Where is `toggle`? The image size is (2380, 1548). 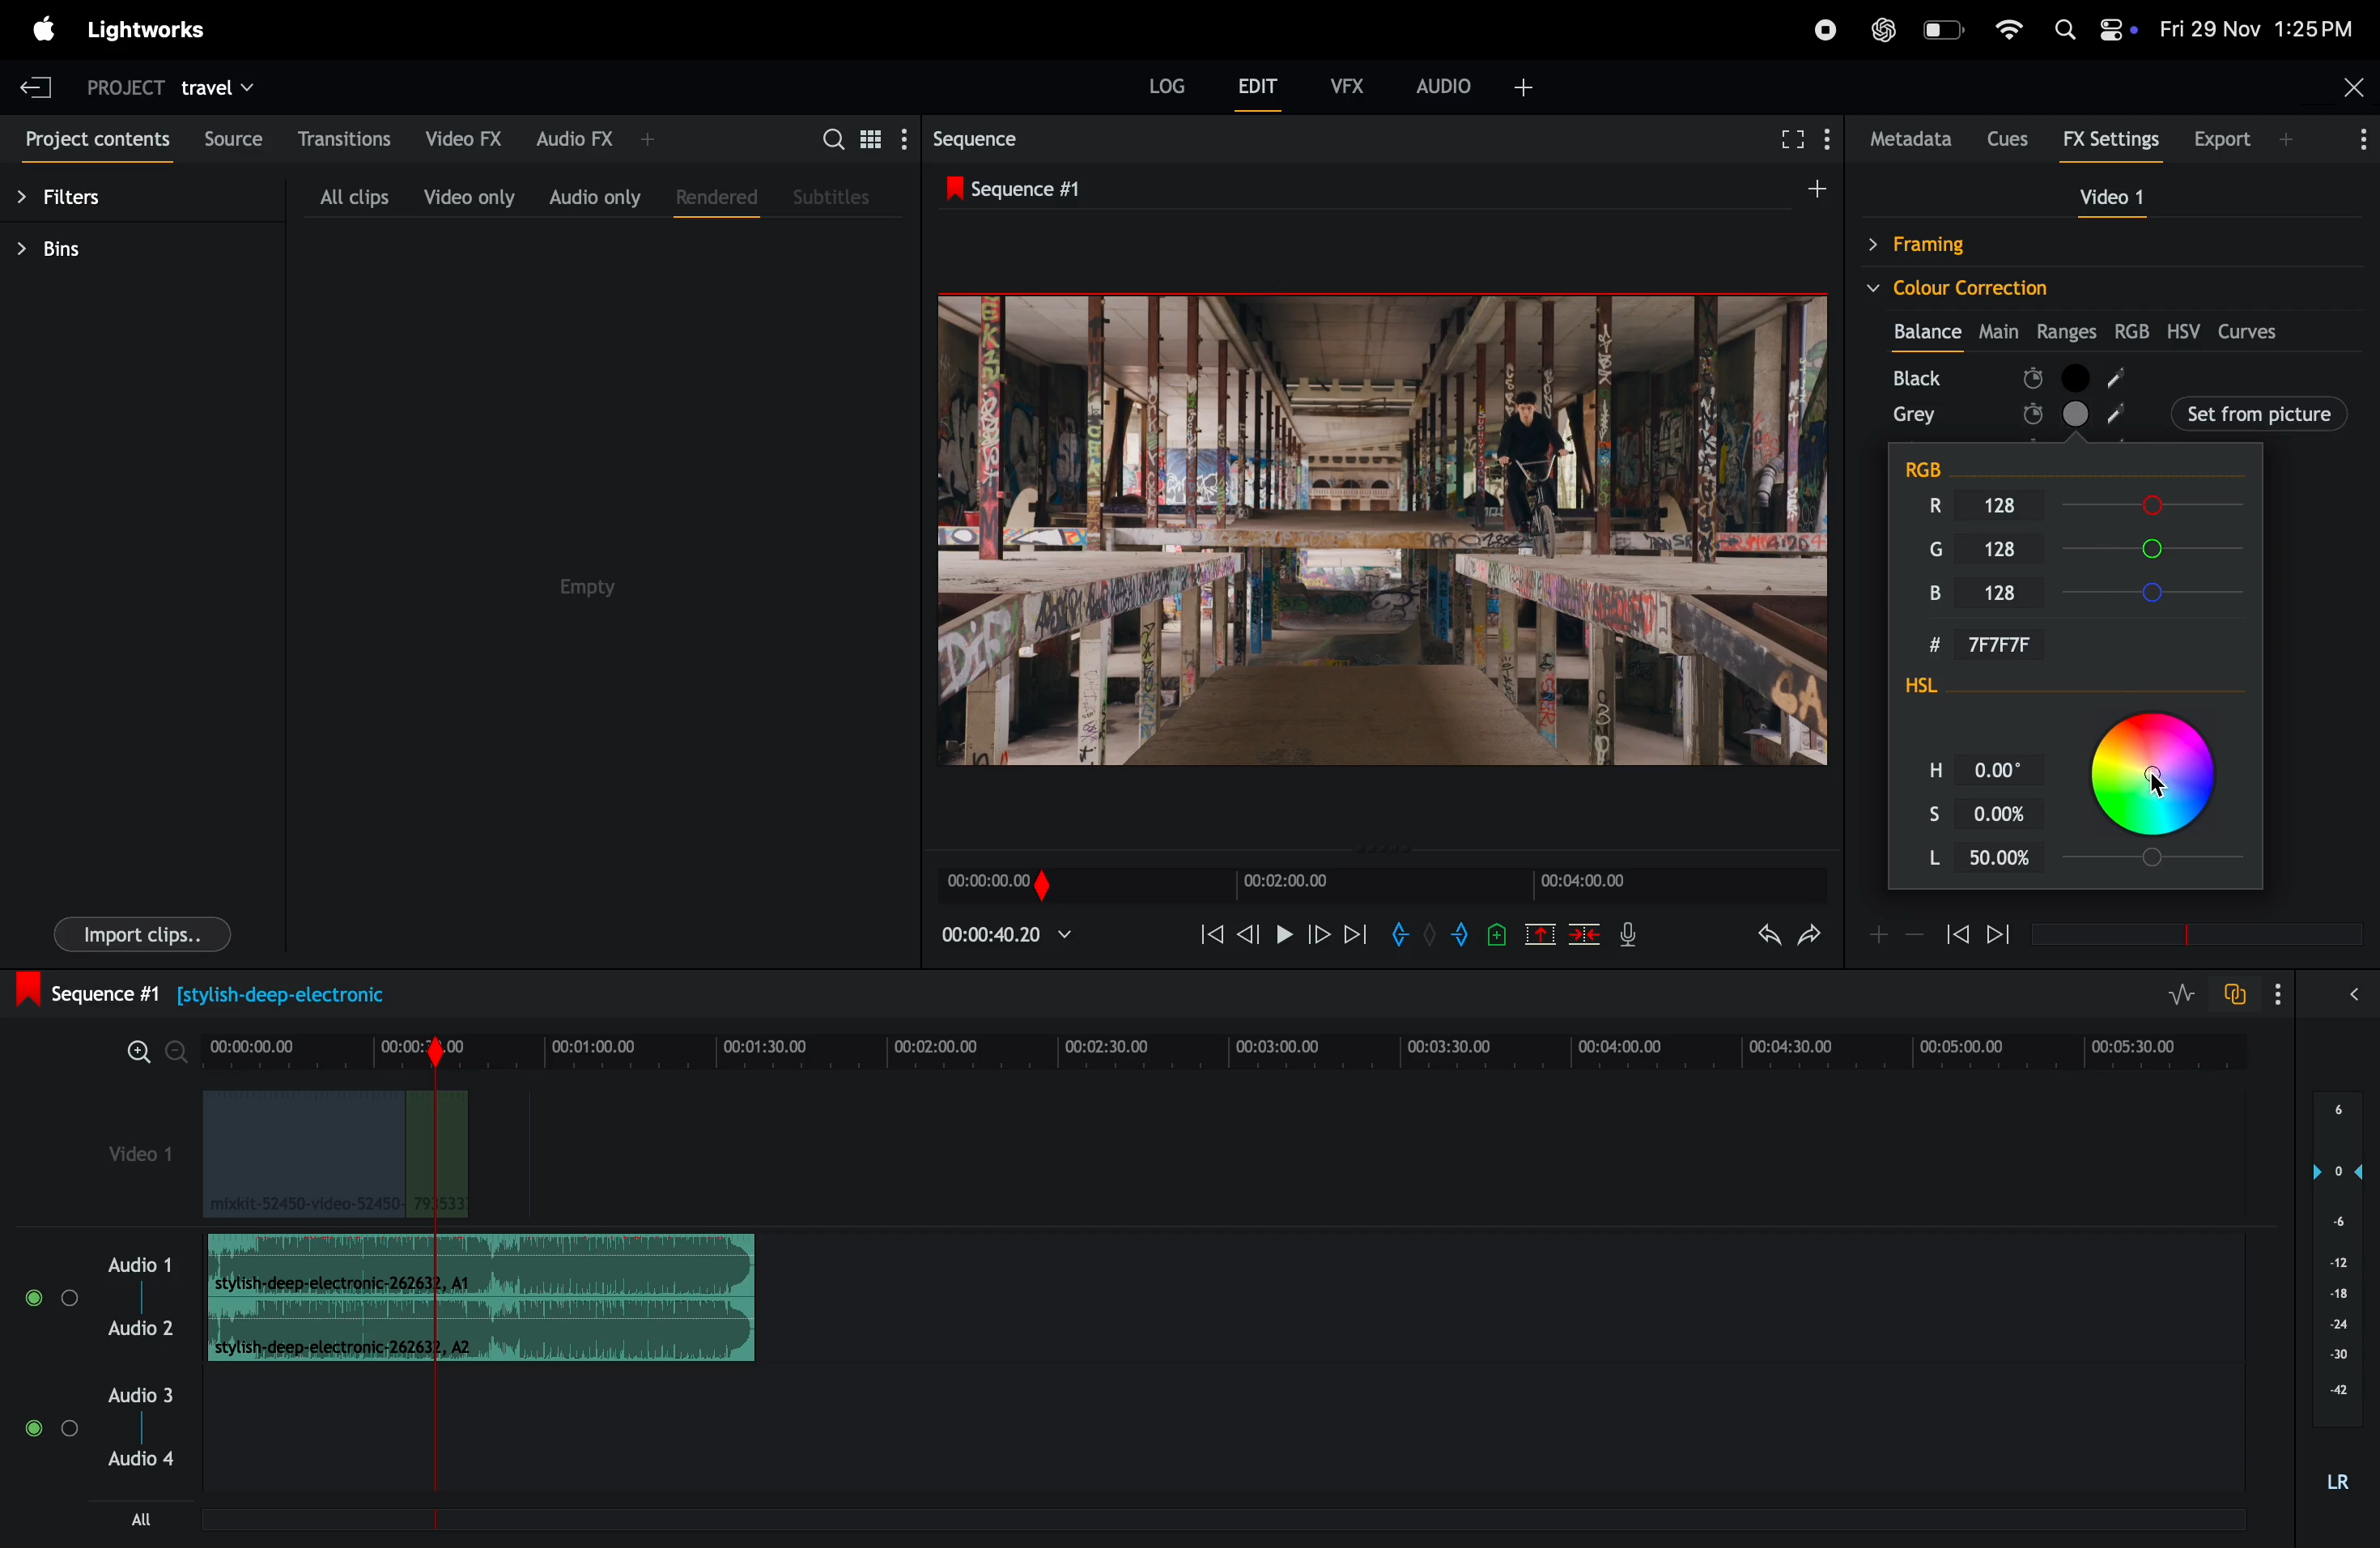 toggle is located at coordinates (71, 1298).